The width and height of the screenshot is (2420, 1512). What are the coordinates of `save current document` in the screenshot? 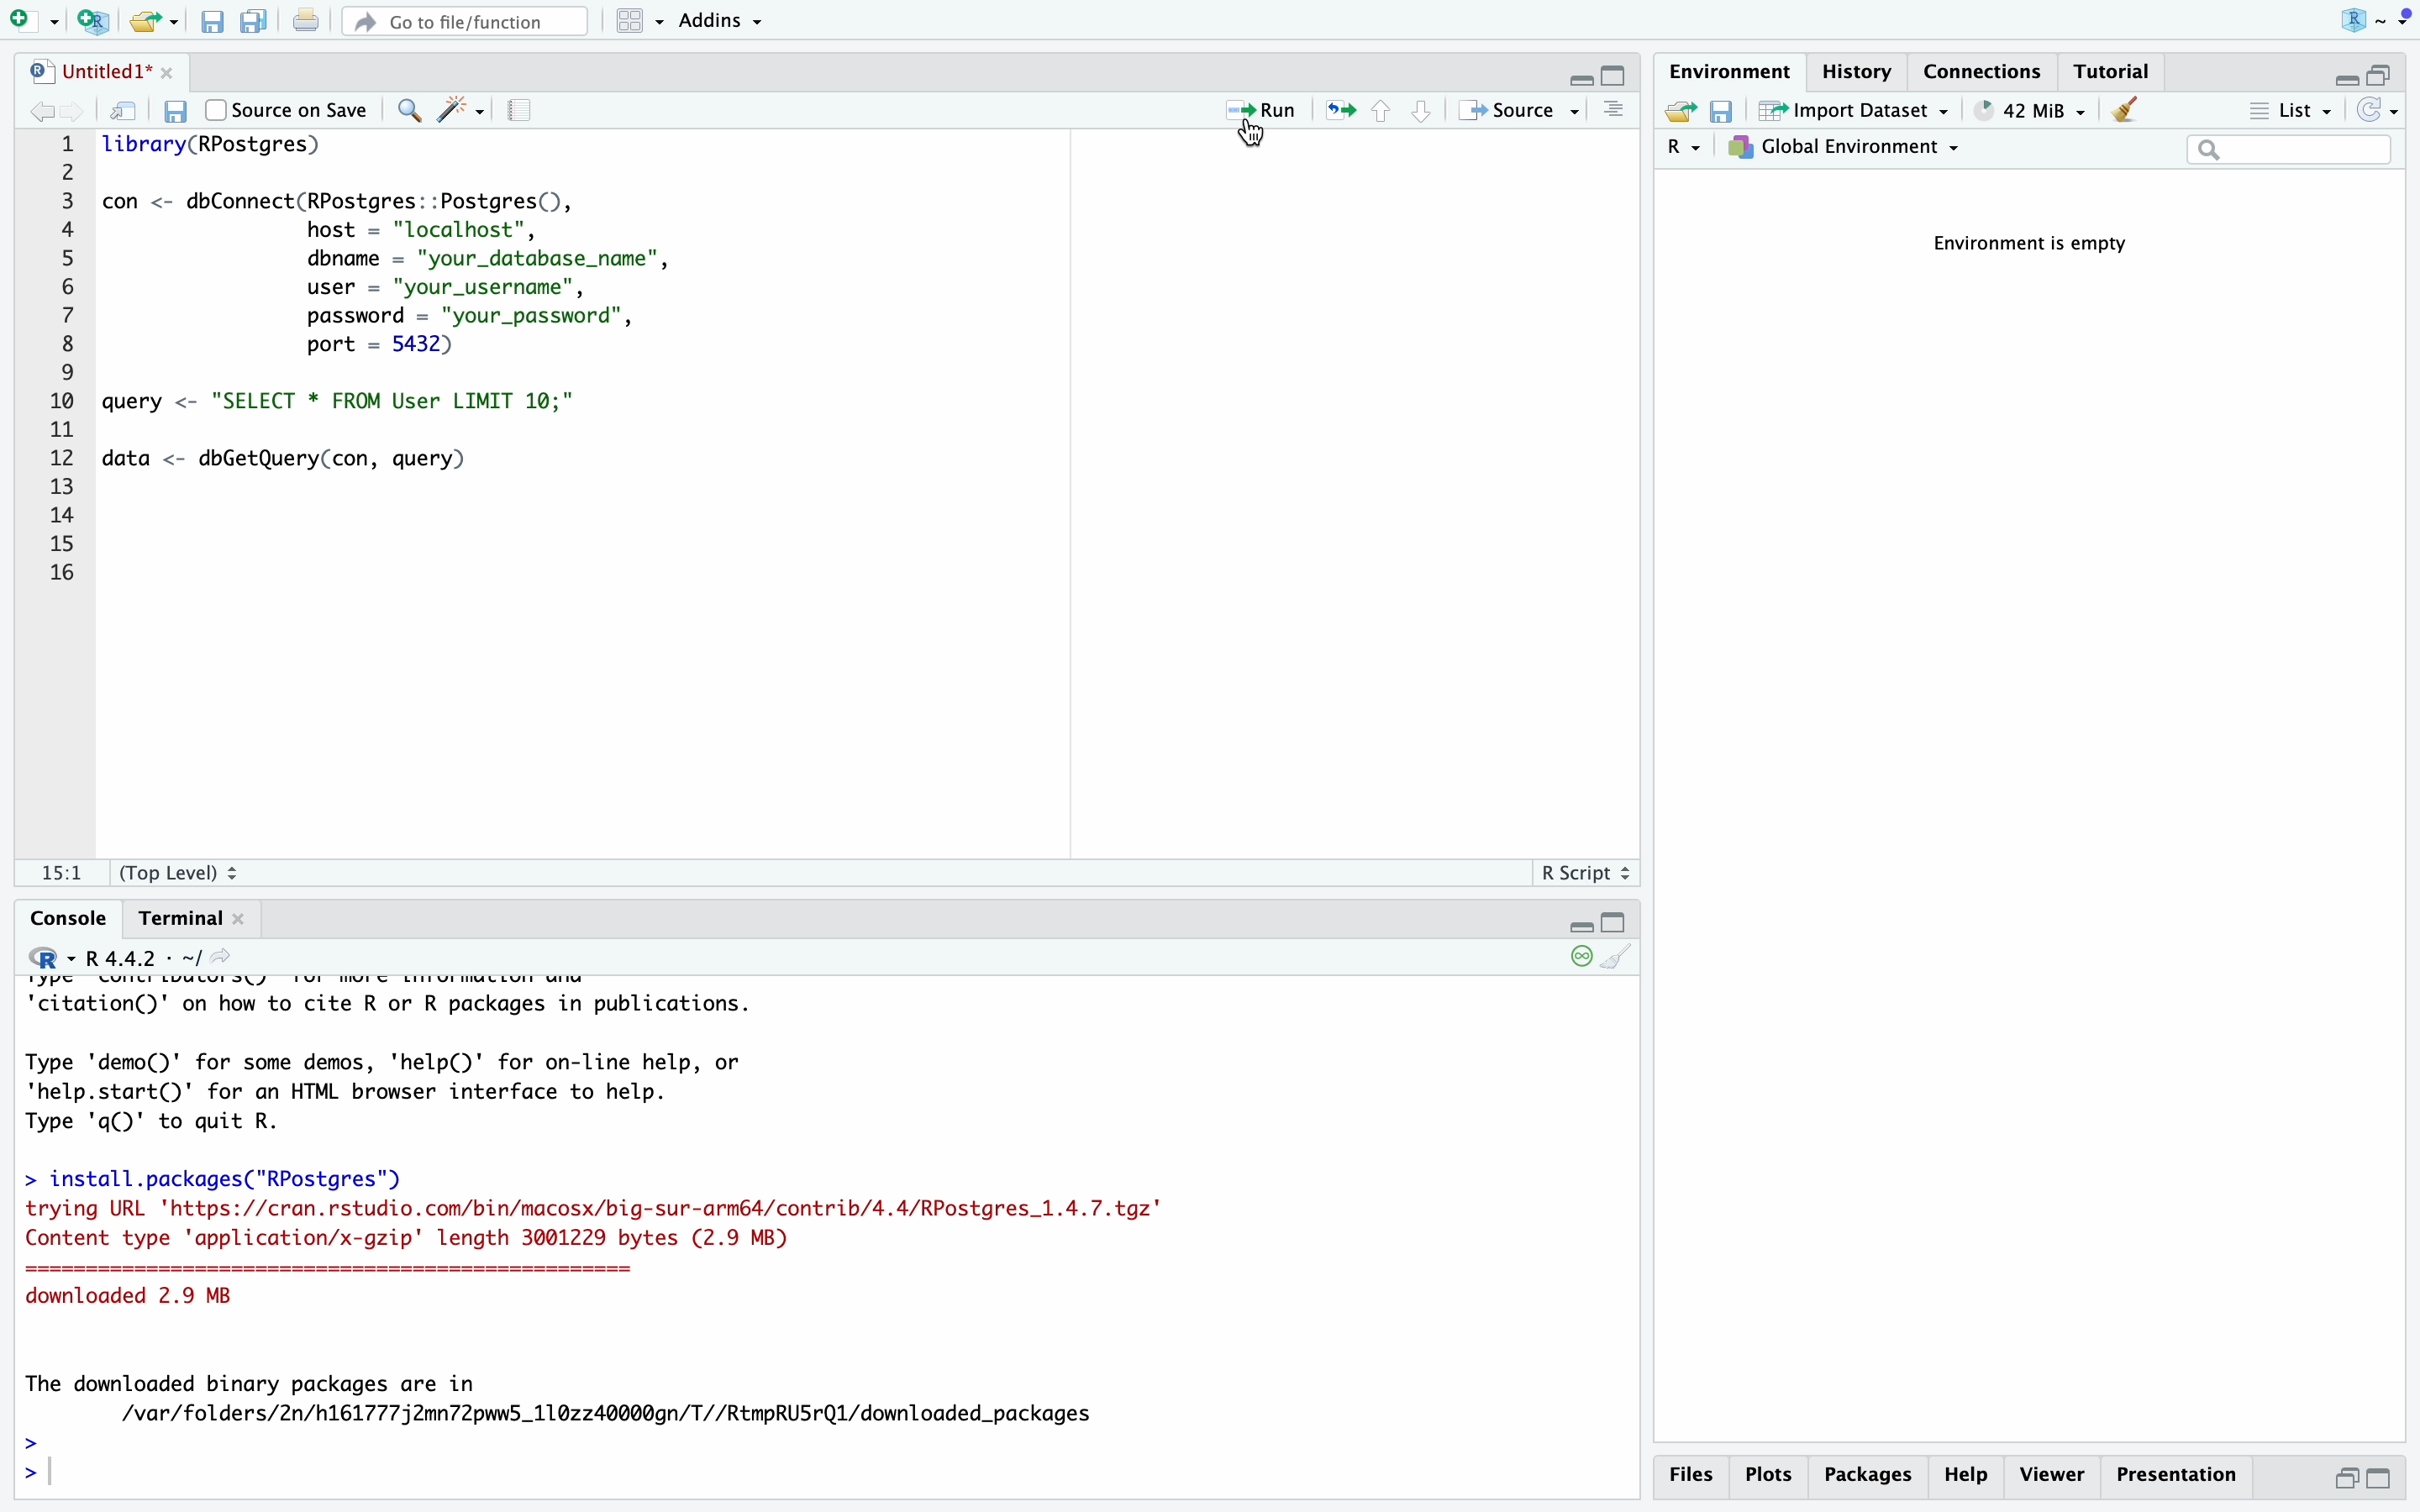 It's located at (171, 113).